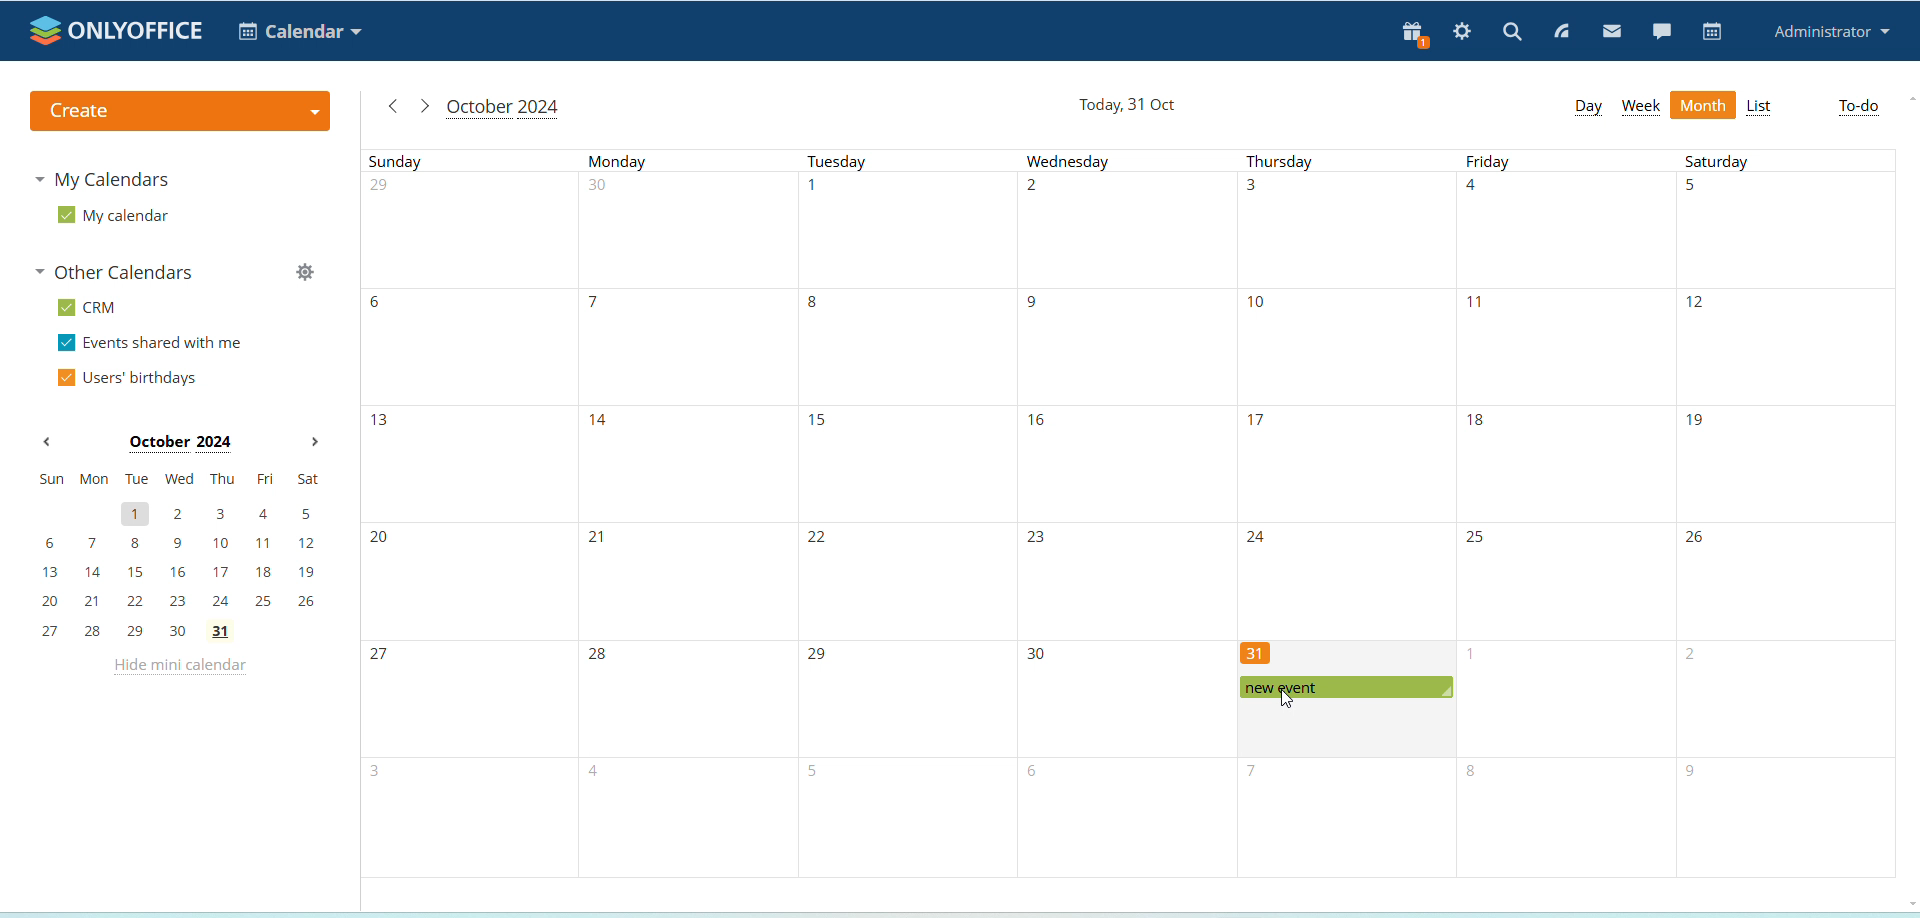 Image resolution: width=1920 pixels, height=918 pixels. Describe the element at coordinates (1859, 107) in the screenshot. I see `to-do` at that location.